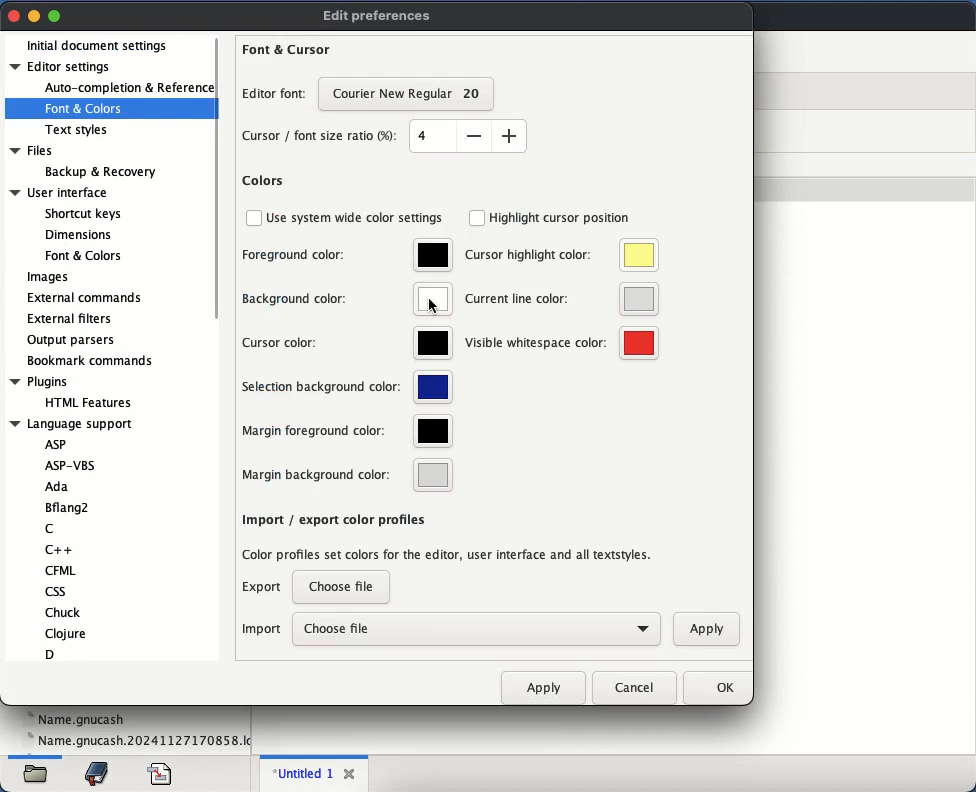 This screenshot has width=976, height=792. I want to click on selection background color, so click(349, 387).